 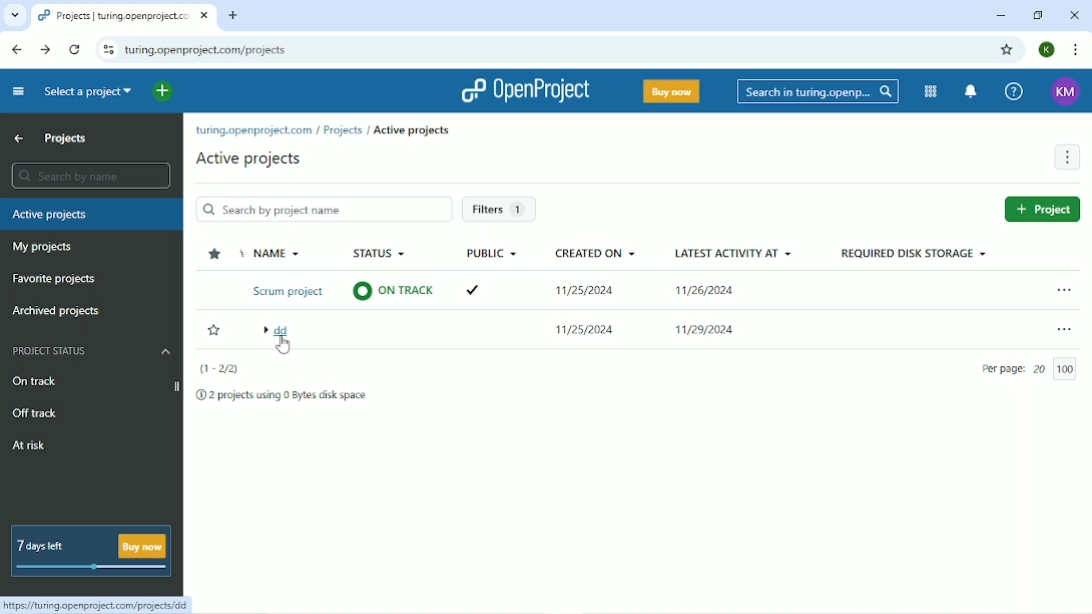 I want to click on Sort by favorites, so click(x=215, y=252).